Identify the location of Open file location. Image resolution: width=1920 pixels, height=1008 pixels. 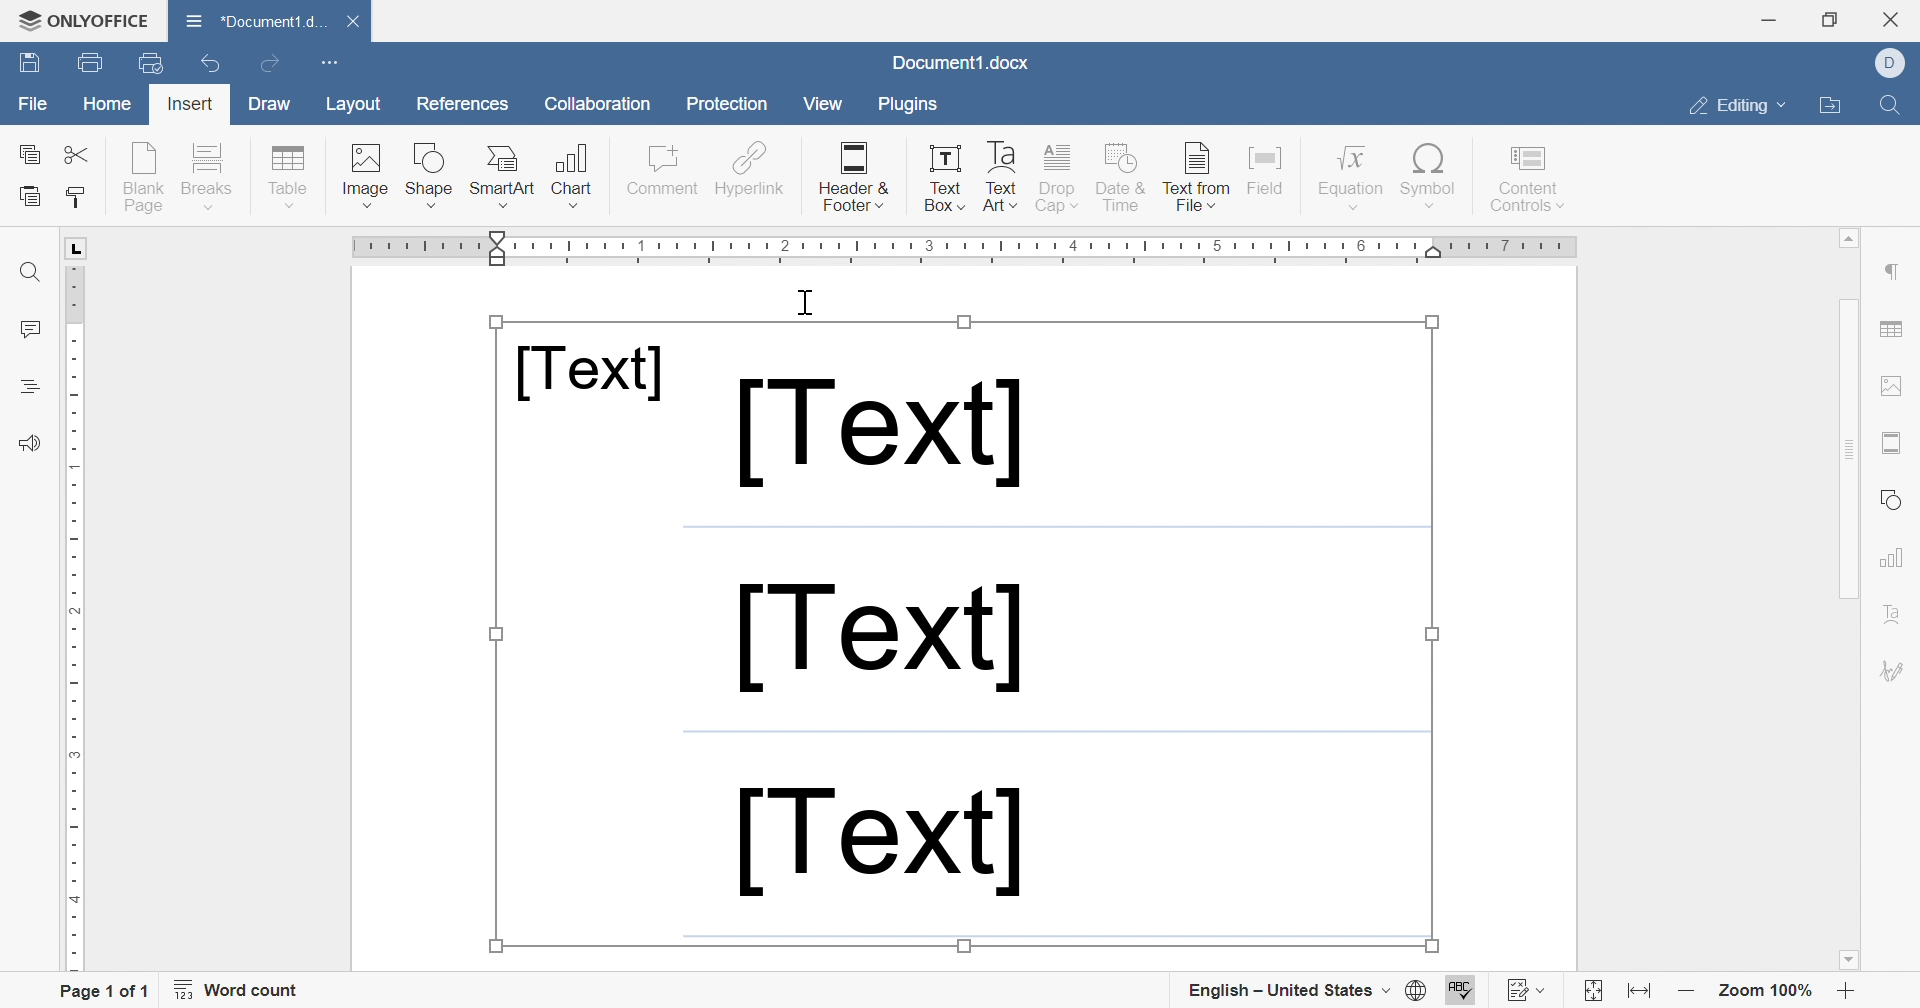
(1827, 106).